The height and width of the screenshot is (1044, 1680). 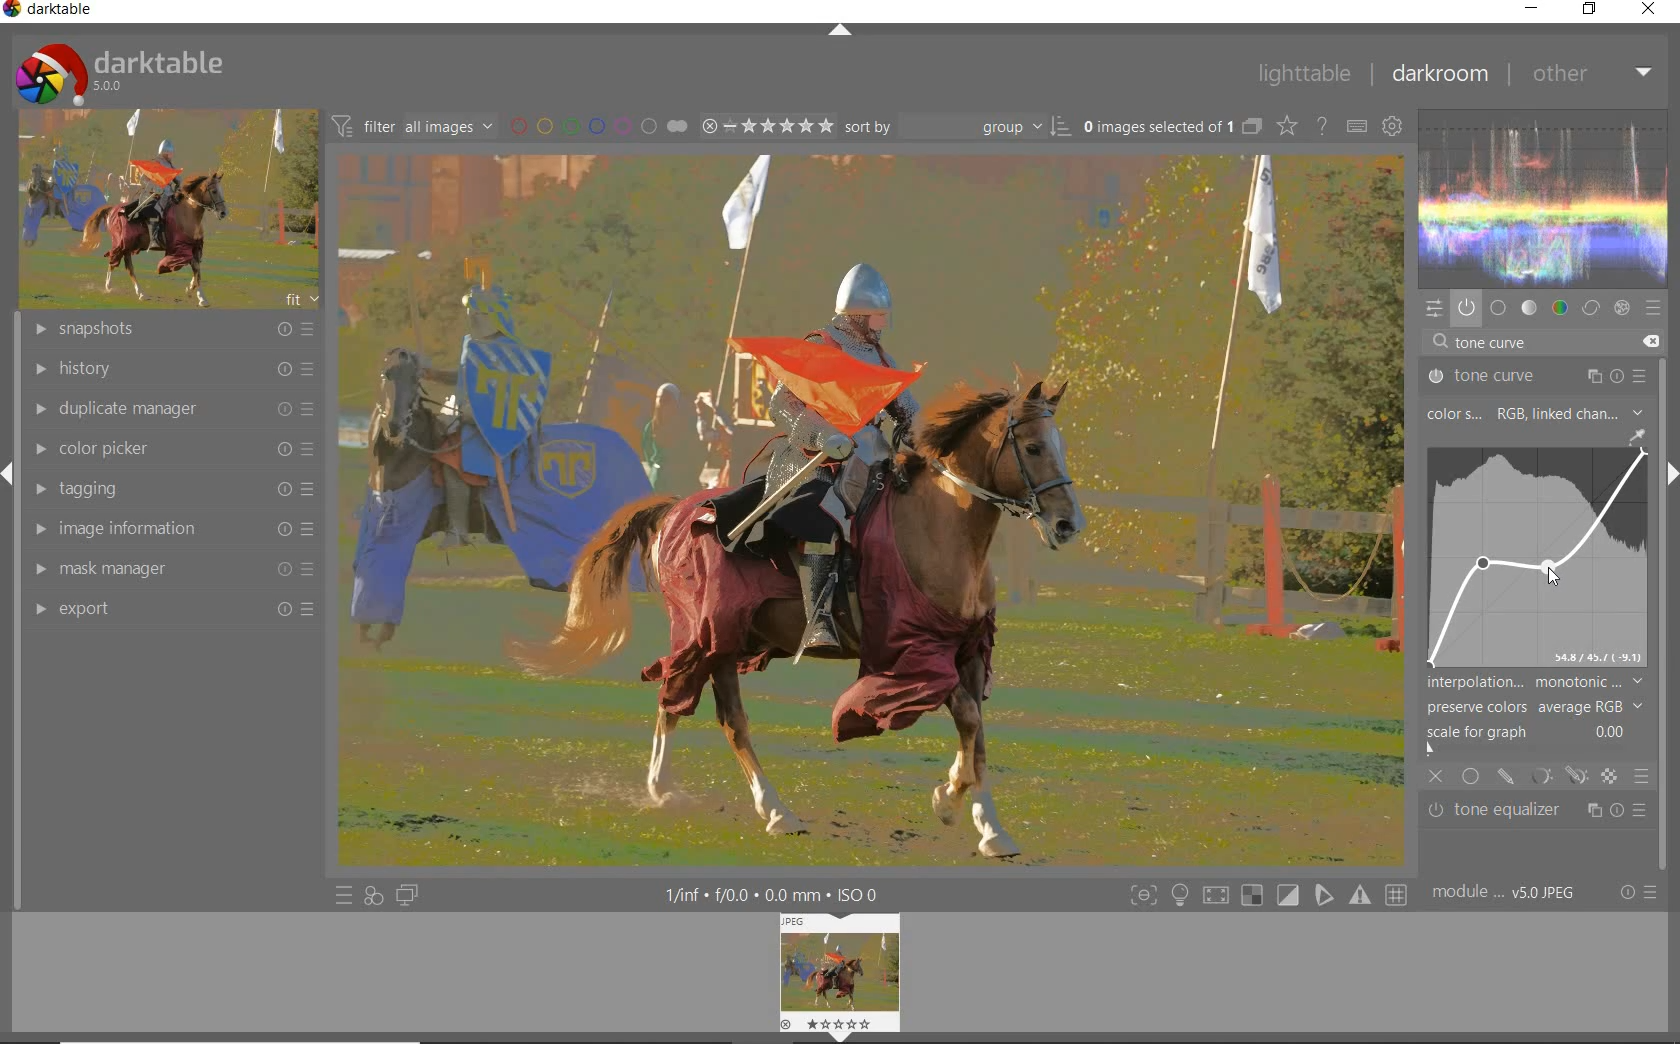 What do you see at coordinates (1556, 776) in the screenshot?
I see `mask options` at bounding box center [1556, 776].